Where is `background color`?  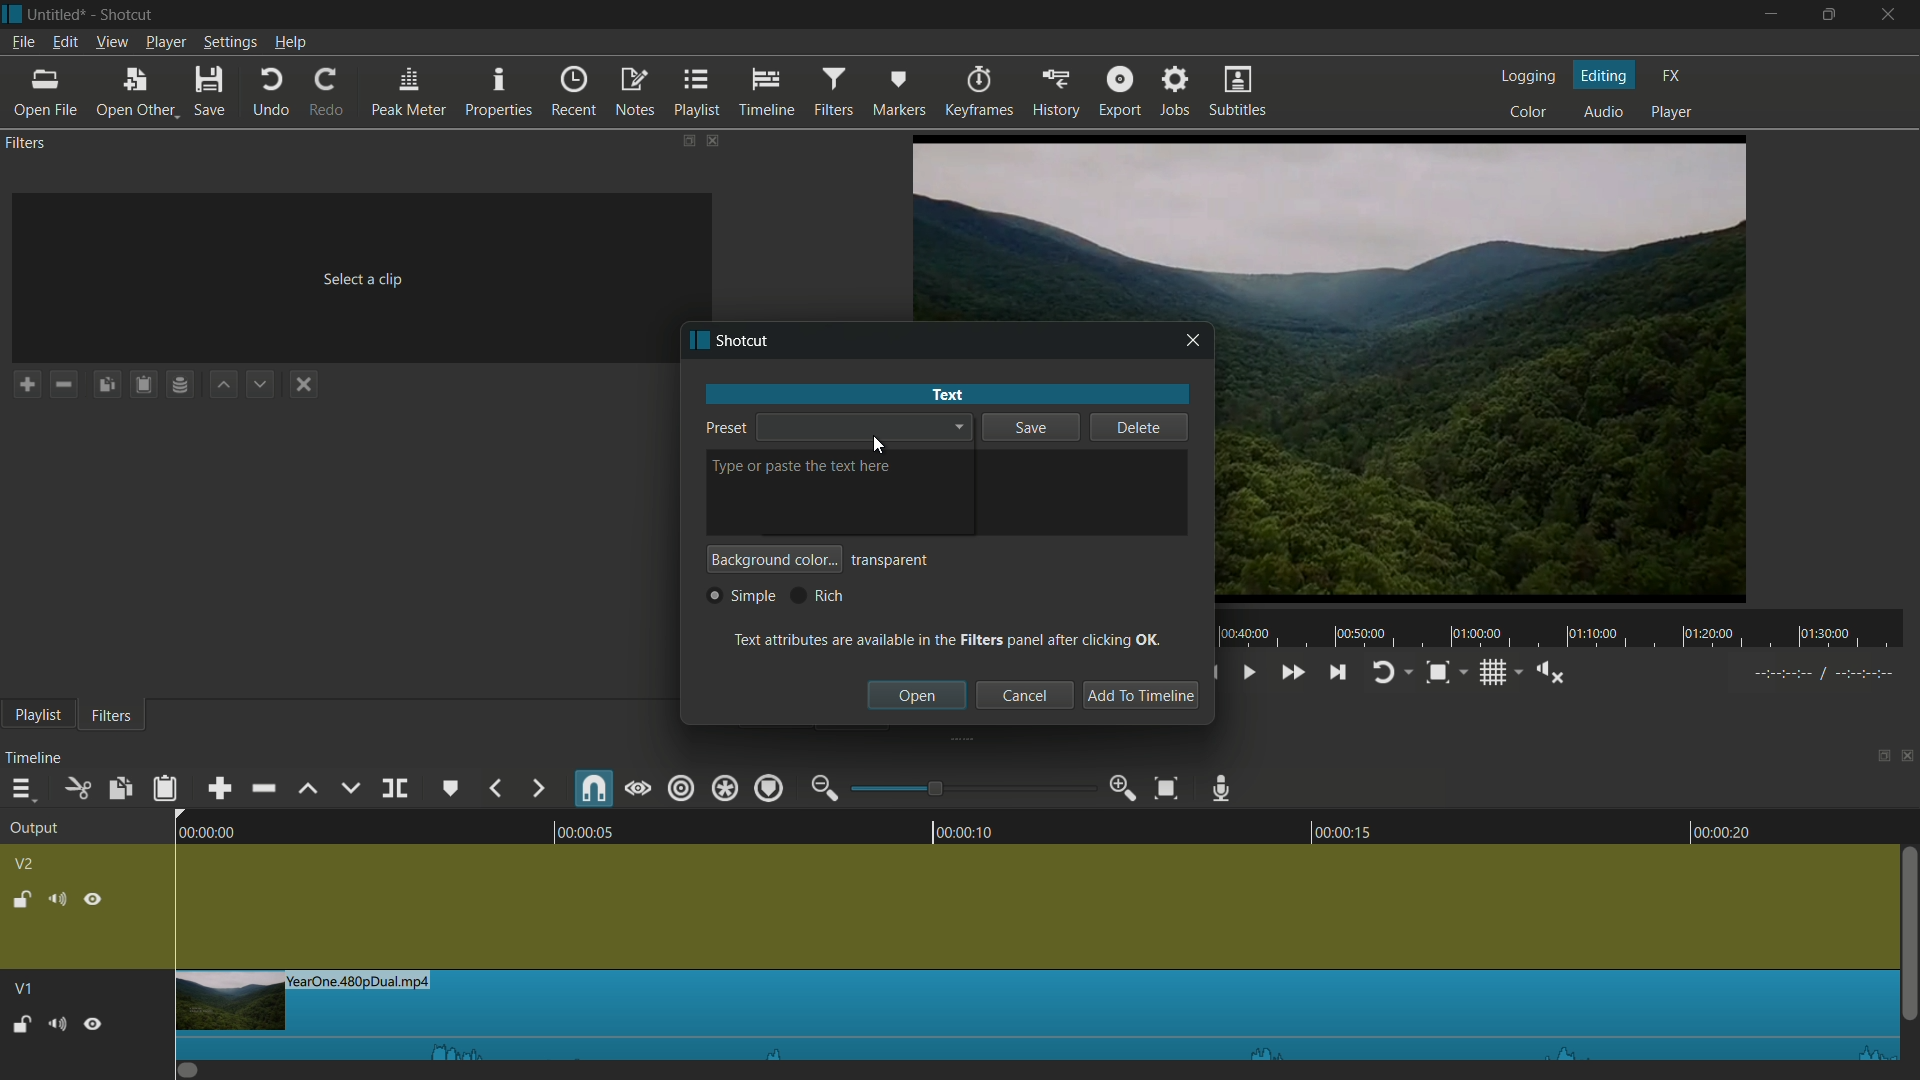
background color is located at coordinates (774, 559).